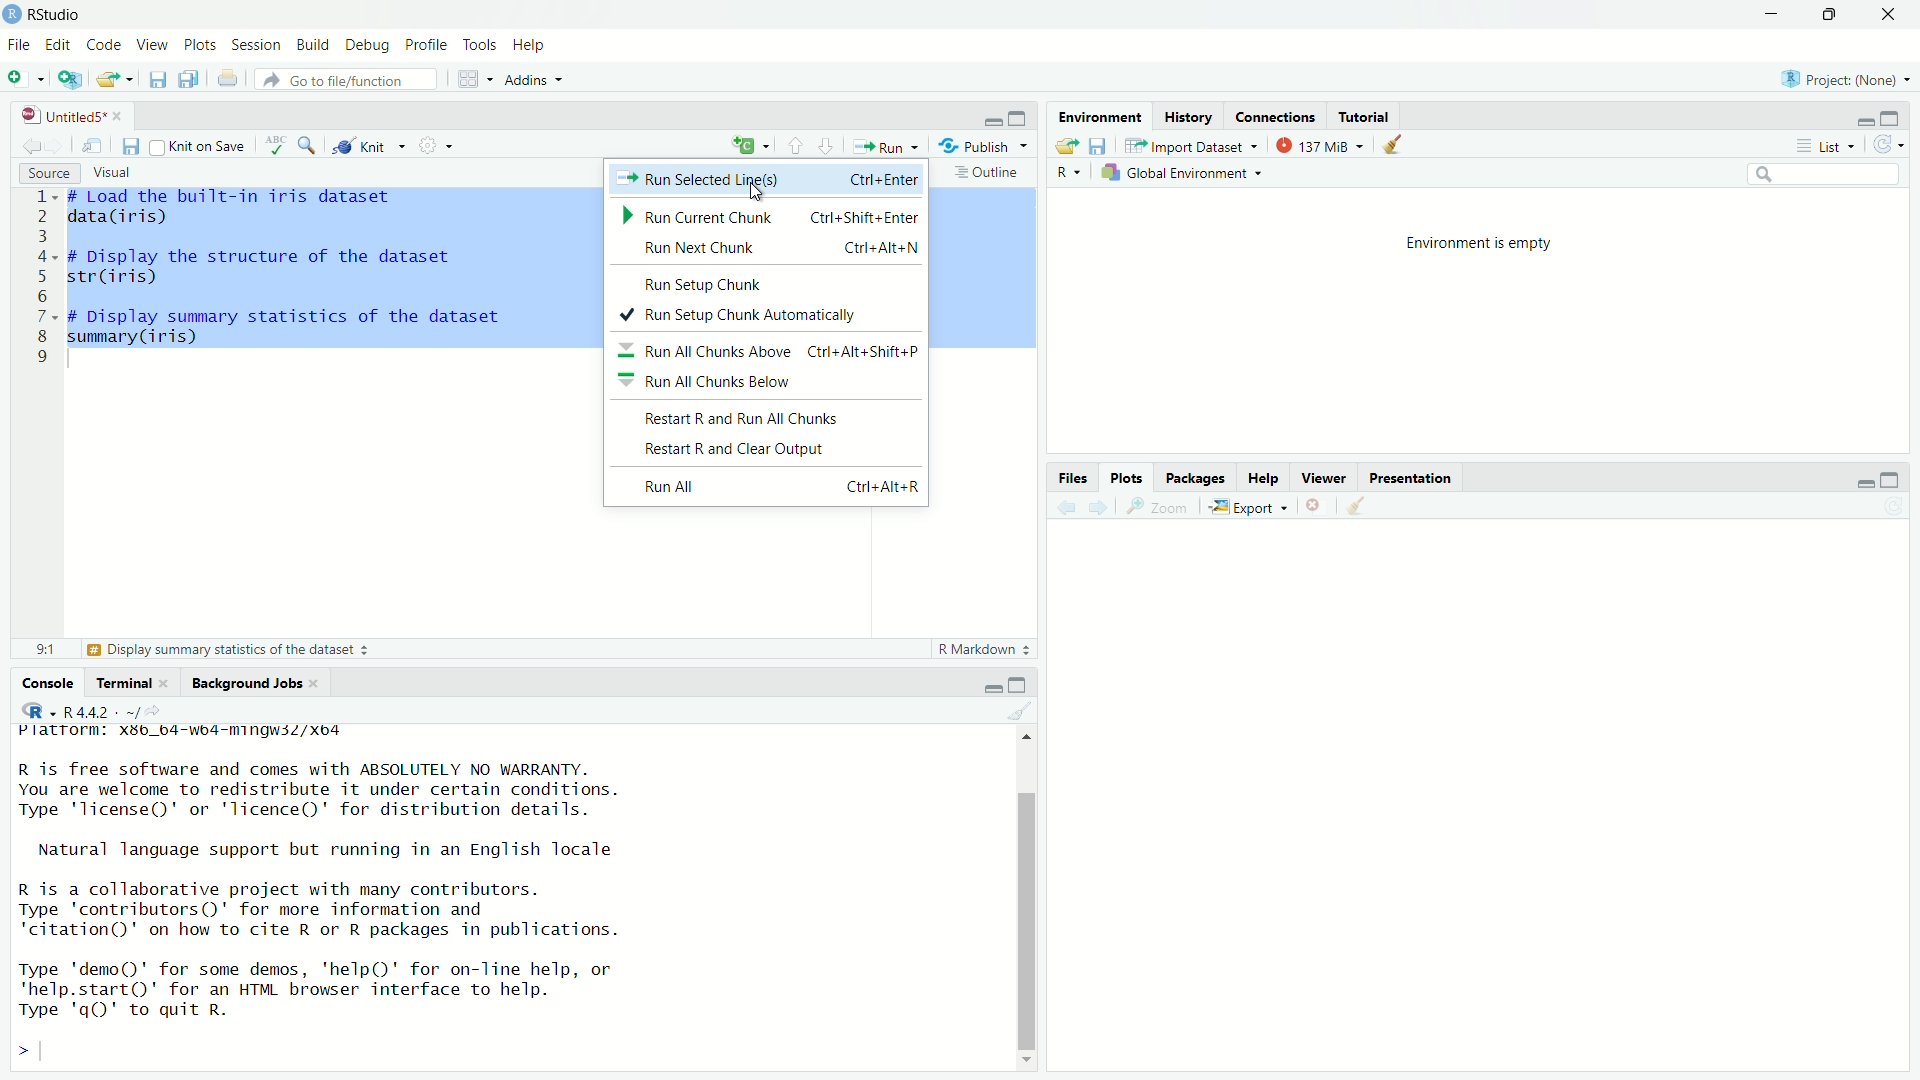 Image resolution: width=1920 pixels, height=1080 pixels. Describe the element at coordinates (1773, 14) in the screenshot. I see `Minimize` at that location.